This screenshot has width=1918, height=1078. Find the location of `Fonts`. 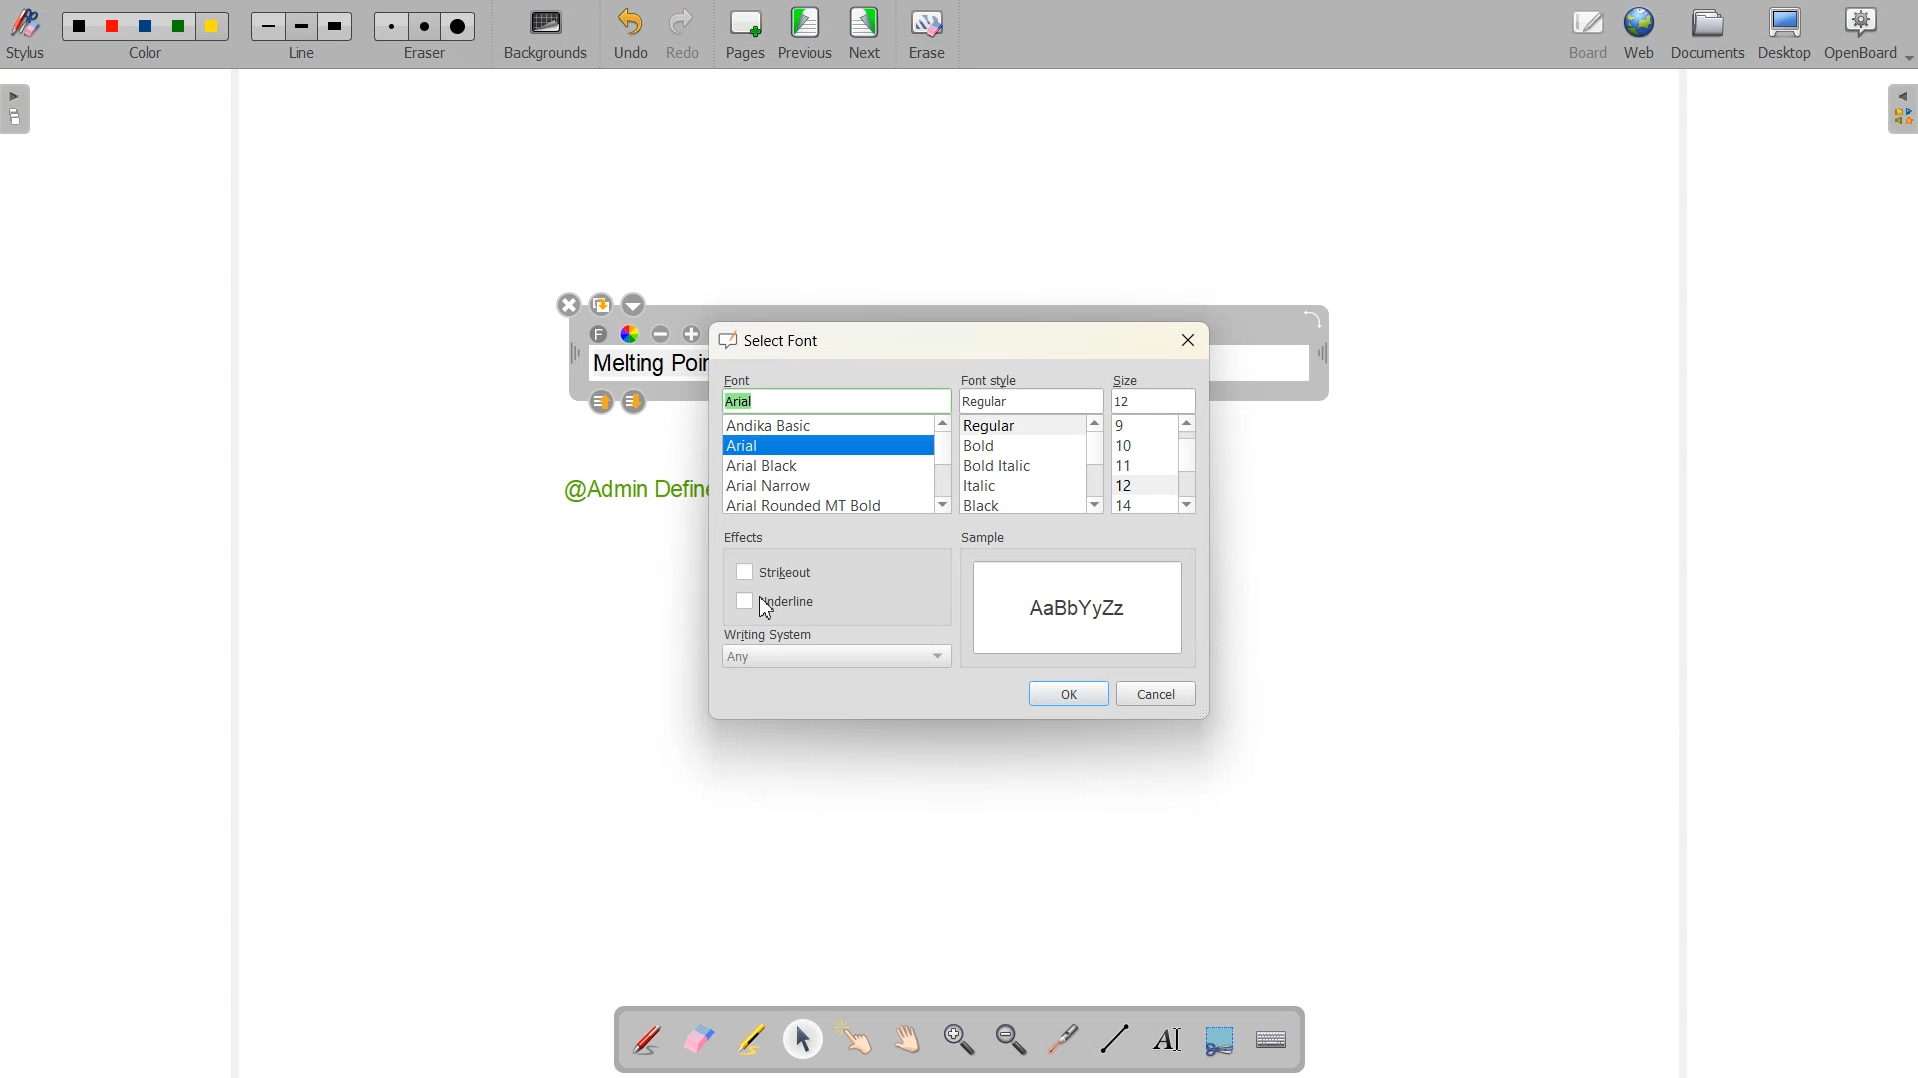

Fonts is located at coordinates (827, 466).